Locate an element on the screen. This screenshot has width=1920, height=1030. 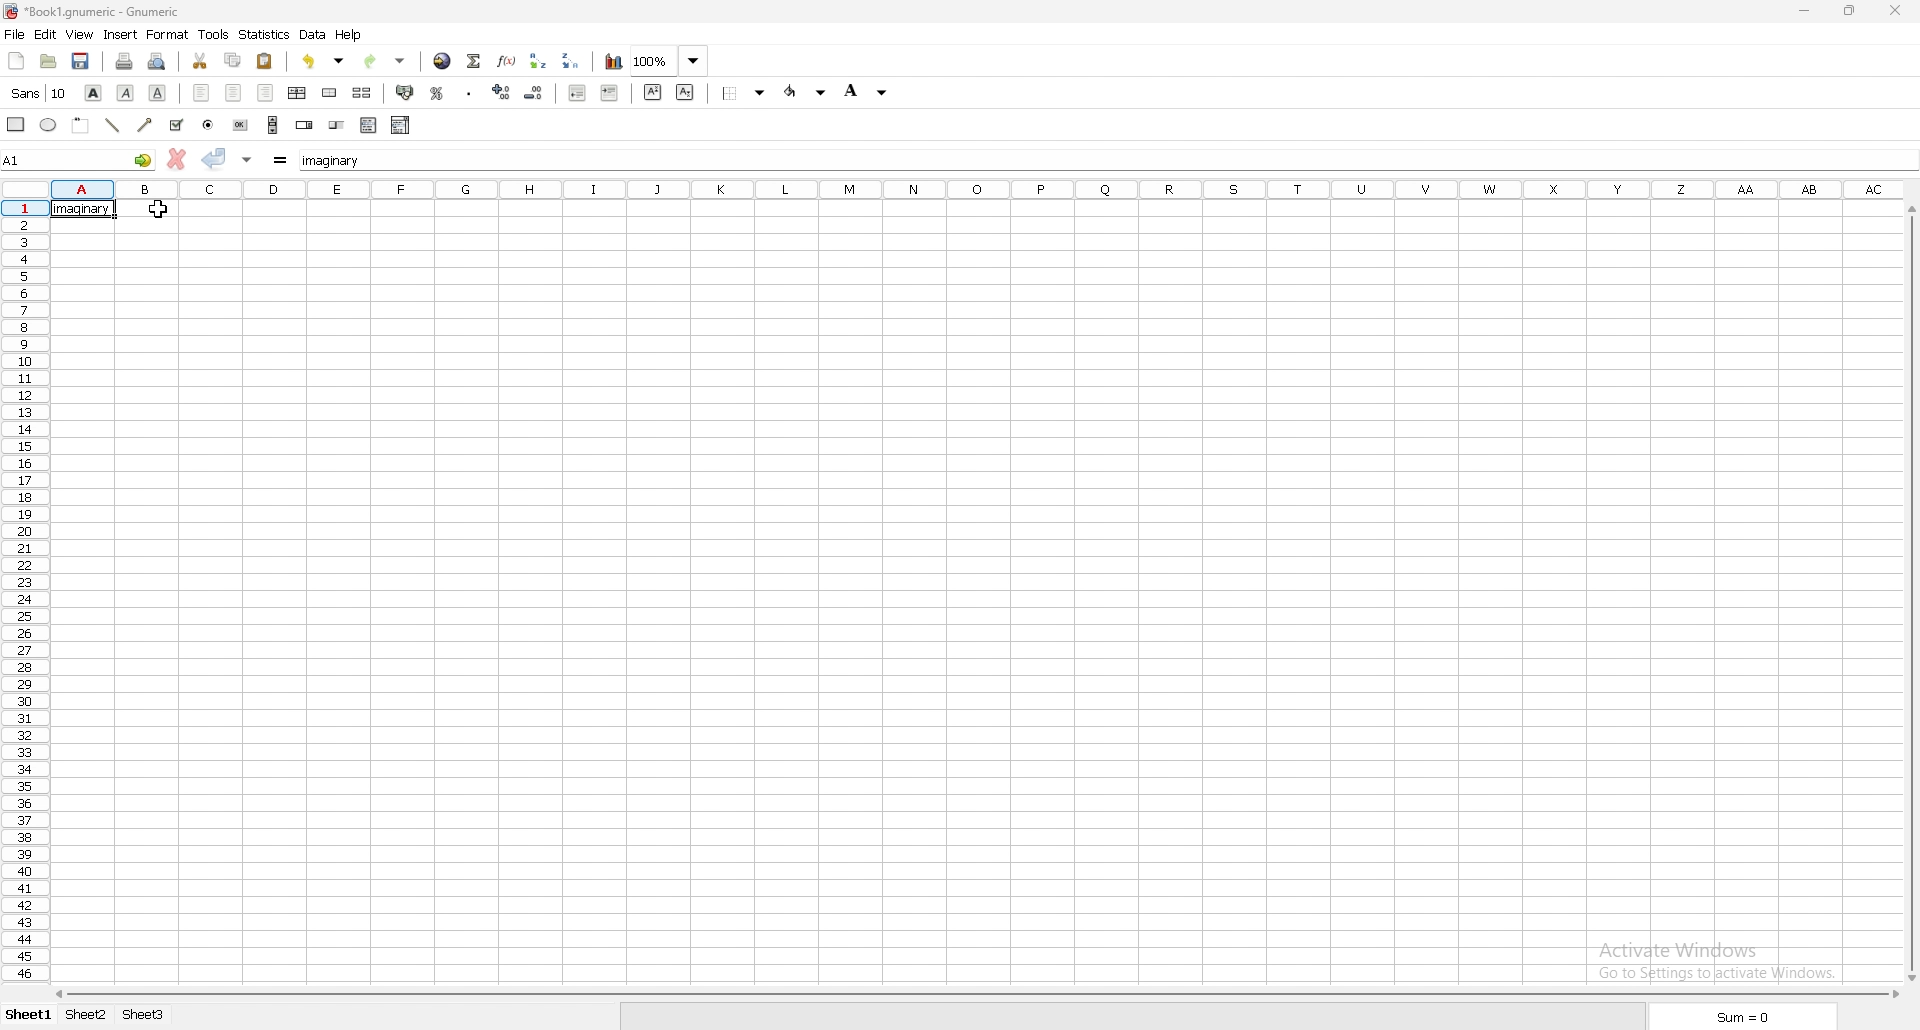
paste is located at coordinates (265, 60).